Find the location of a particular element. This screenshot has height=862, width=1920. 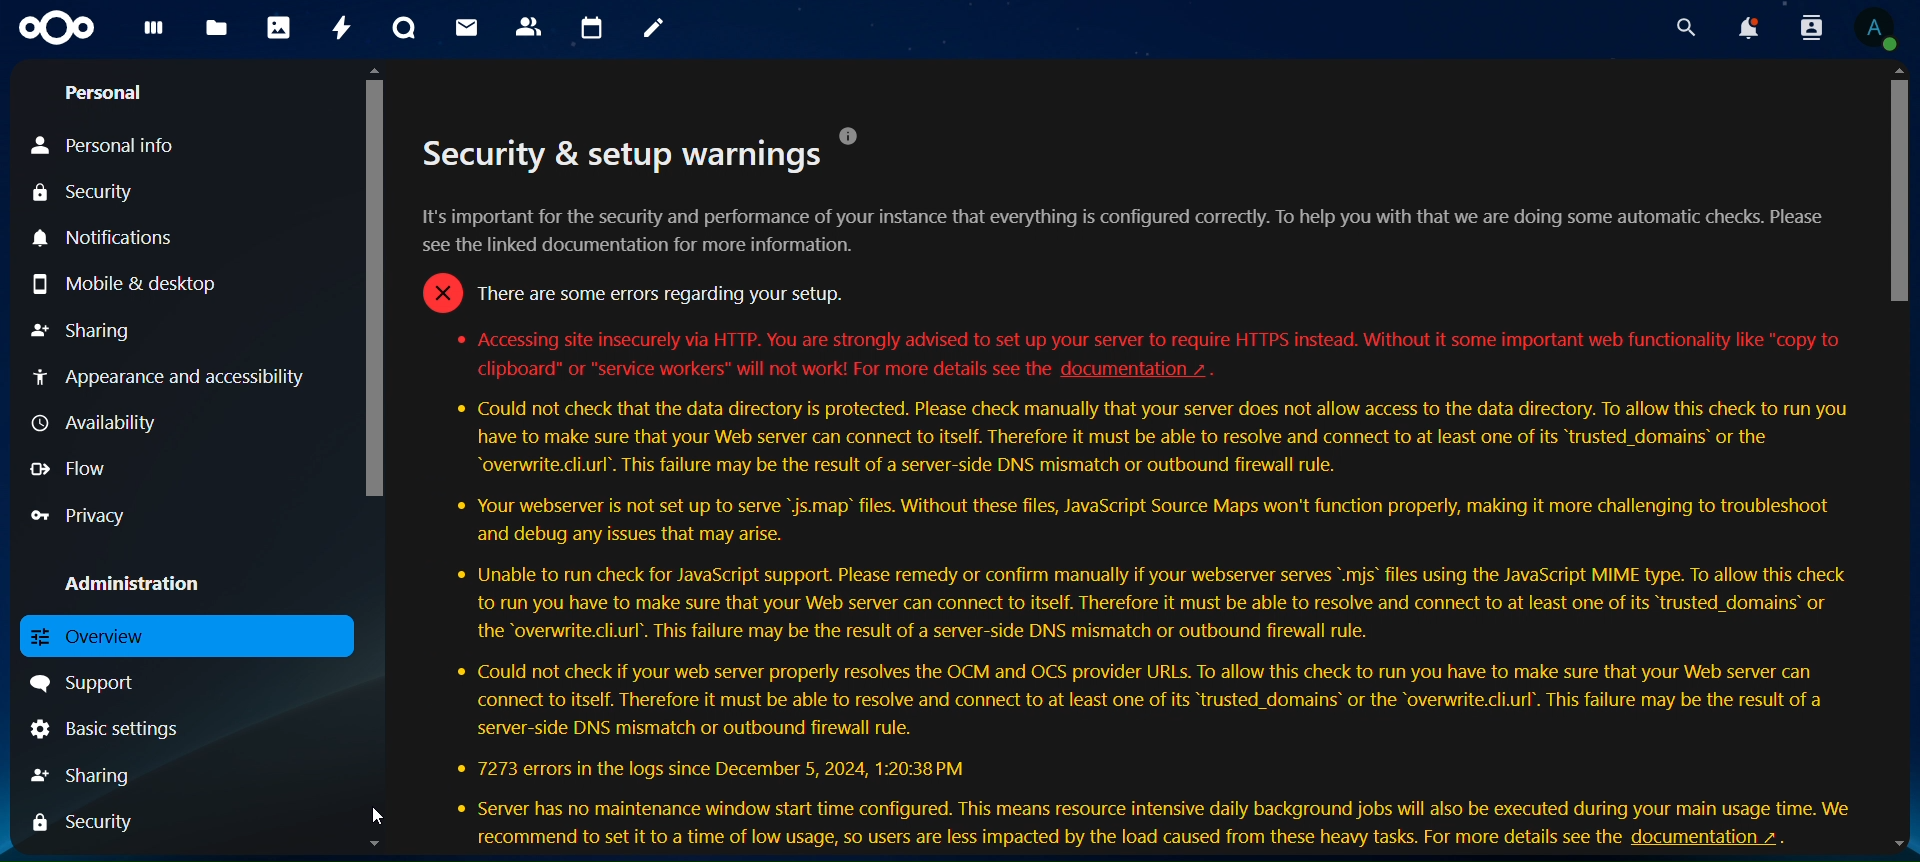

support is located at coordinates (83, 685).